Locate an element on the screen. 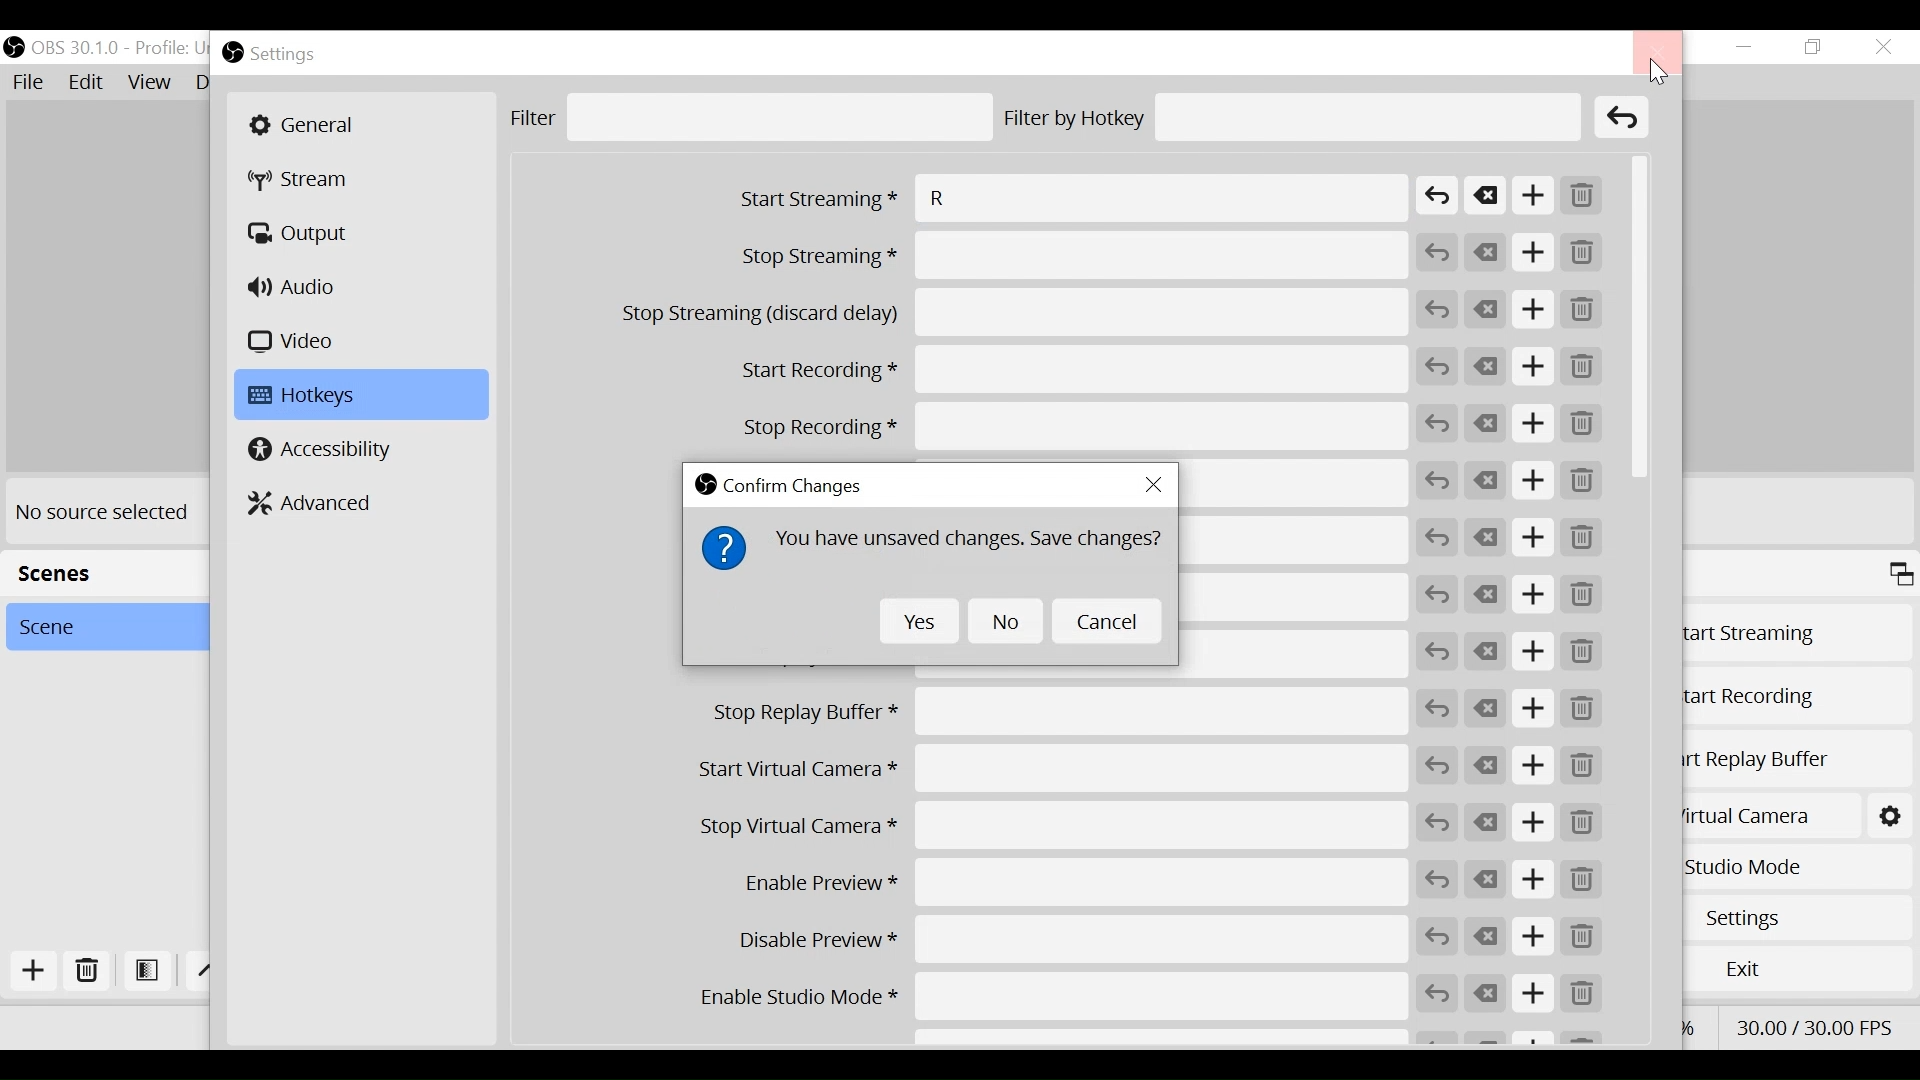  Remove is located at coordinates (1582, 311).